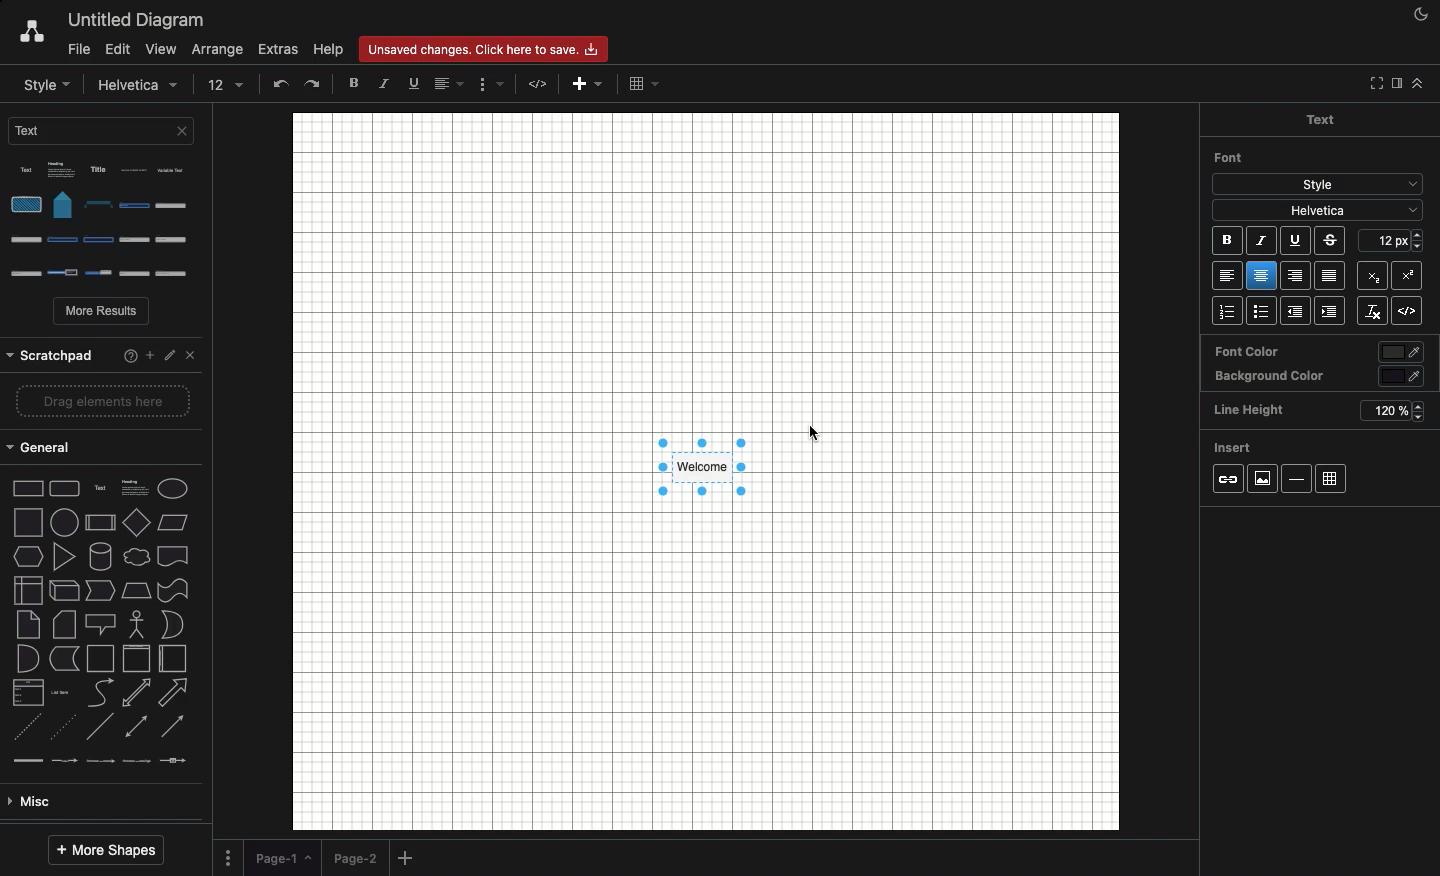  Describe the element at coordinates (806, 436) in the screenshot. I see `cursor` at that location.